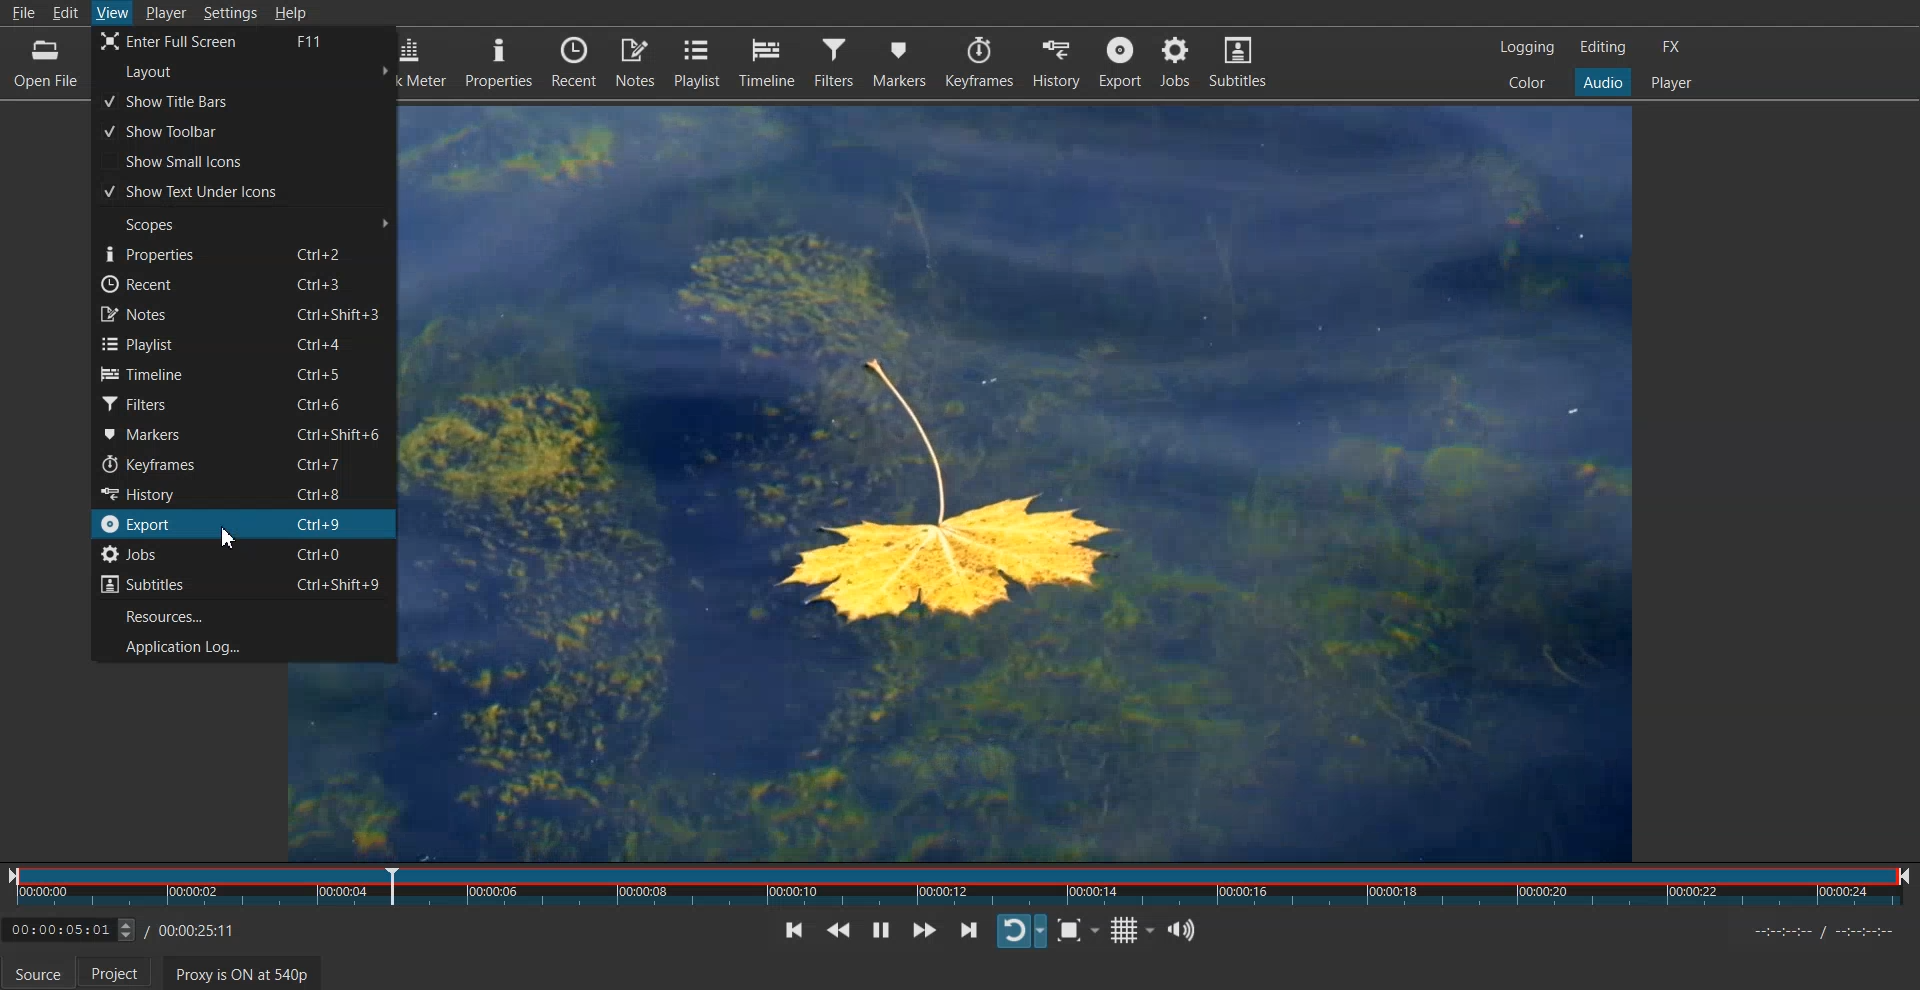  Describe the element at coordinates (1174, 62) in the screenshot. I see `Jobs` at that location.